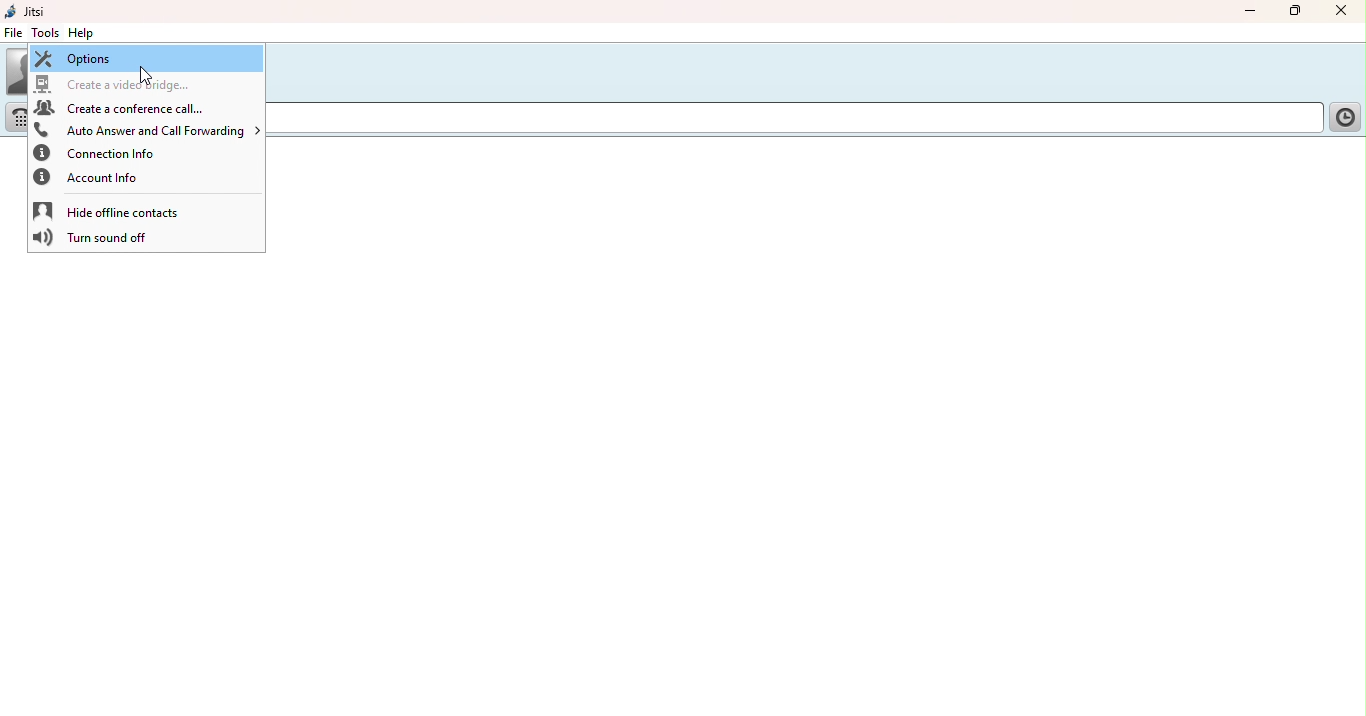  Describe the element at coordinates (147, 128) in the screenshot. I see `Auto answer and Call forwarding` at that location.